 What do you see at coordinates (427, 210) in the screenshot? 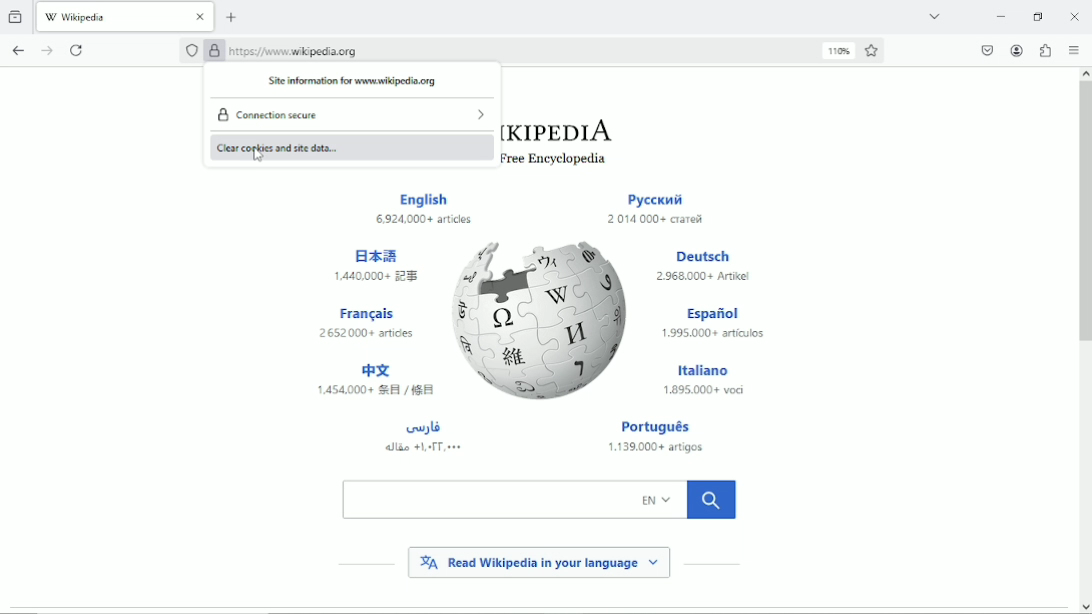
I see `English
6.924.000 articles` at bounding box center [427, 210].